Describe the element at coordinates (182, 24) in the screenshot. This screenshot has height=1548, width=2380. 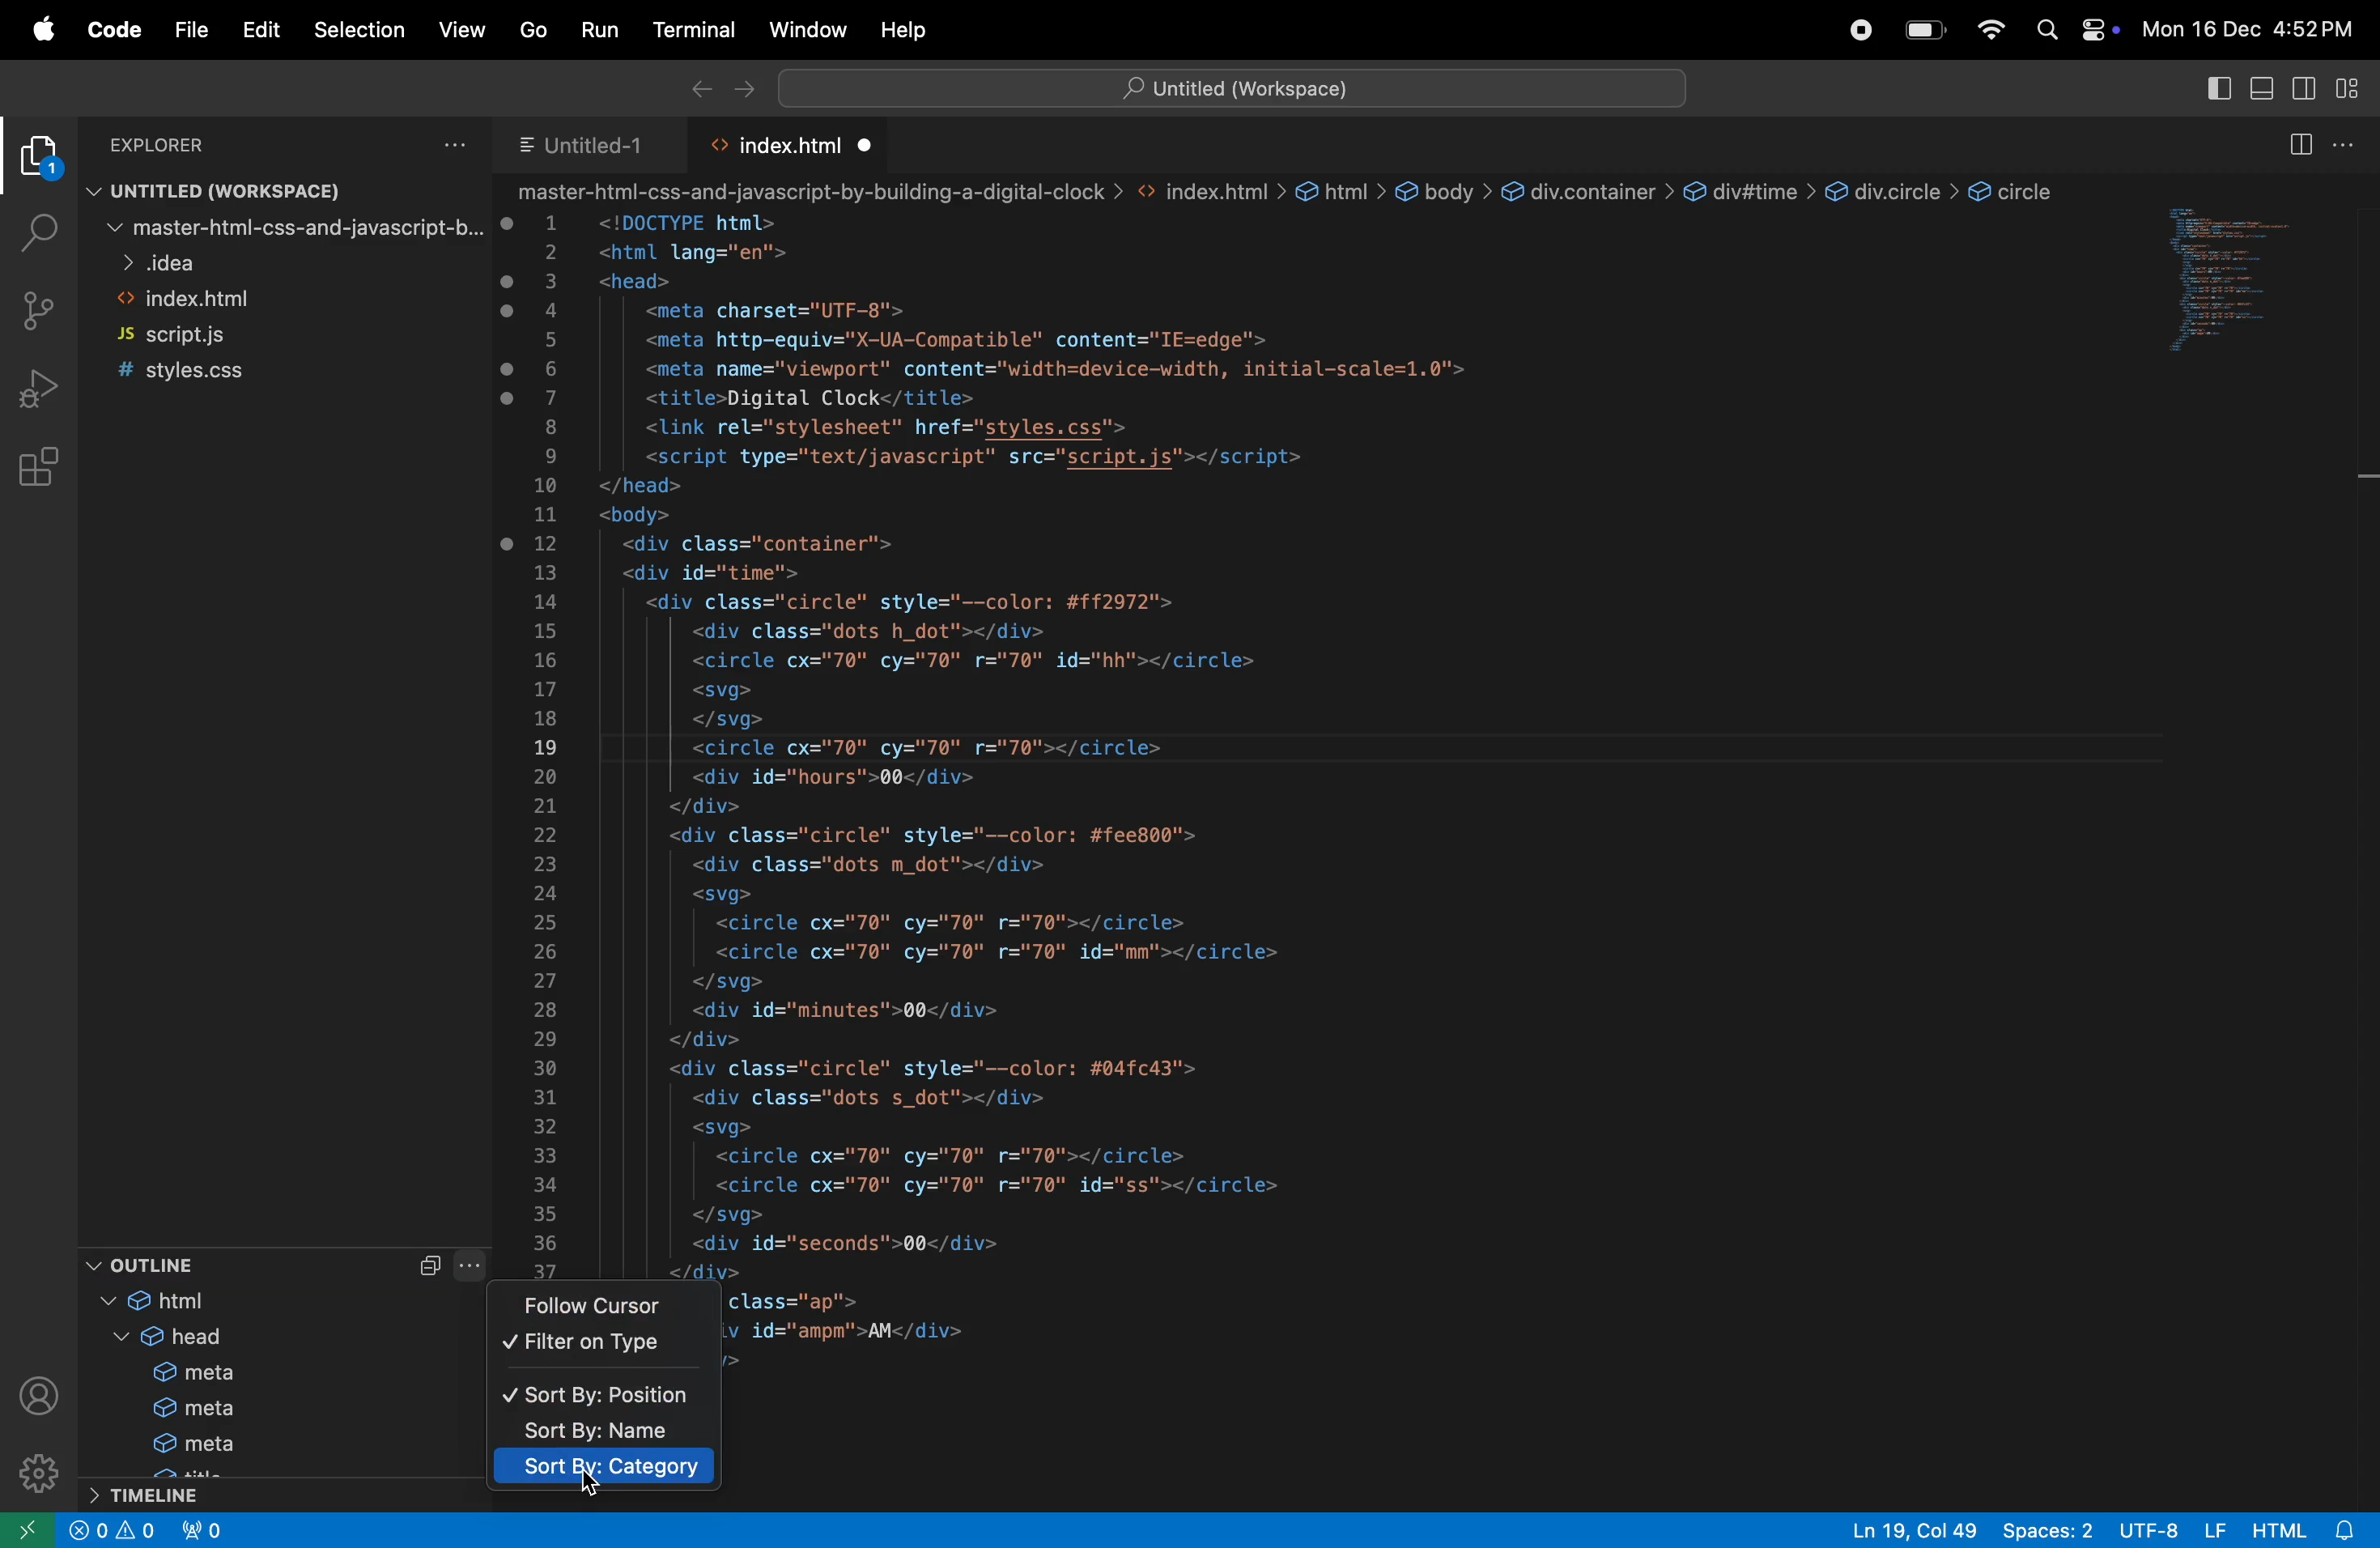
I see `file` at that location.